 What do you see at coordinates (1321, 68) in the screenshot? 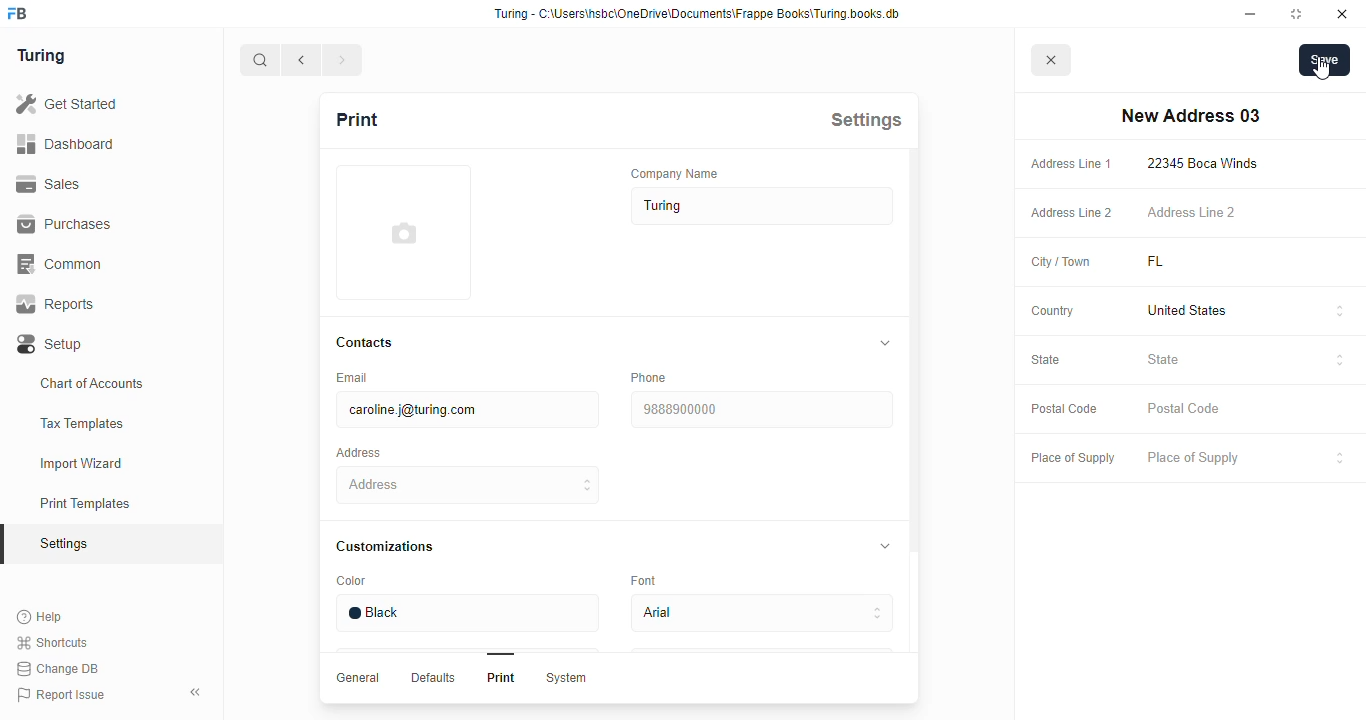
I see `cursor` at bounding box center [1321, 68].